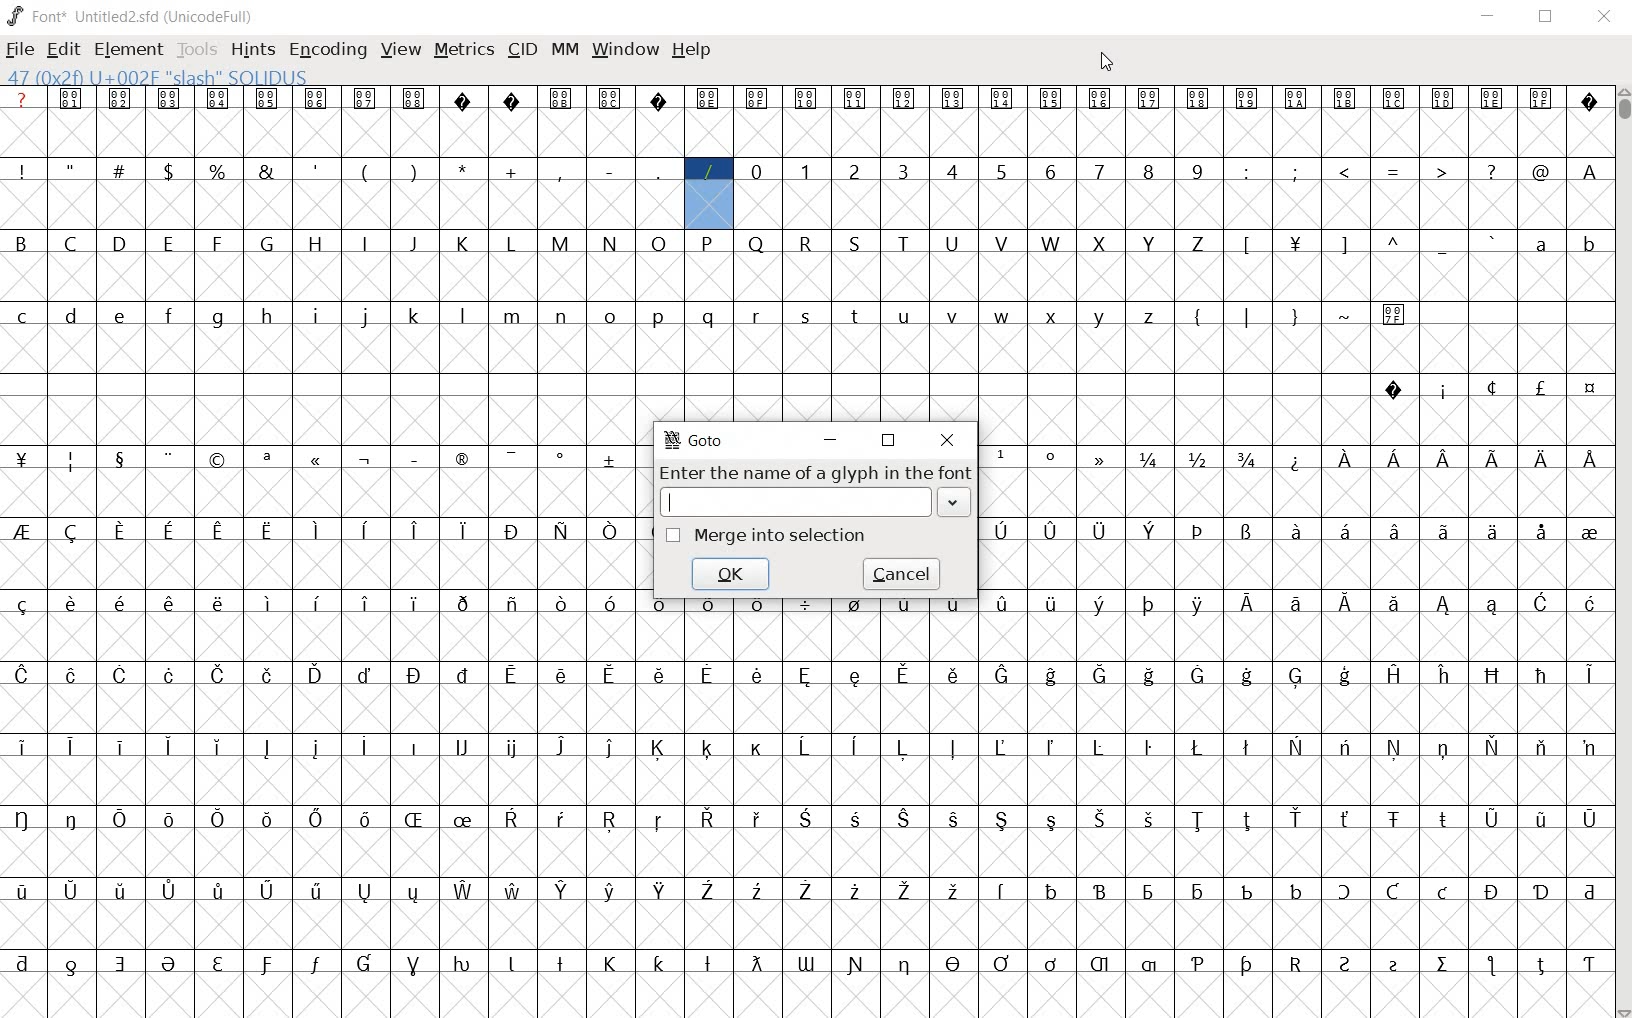 Image resolution: width=1632 pixels, height=1018 pixels. I want to click on glyph, so click(1394, 891).